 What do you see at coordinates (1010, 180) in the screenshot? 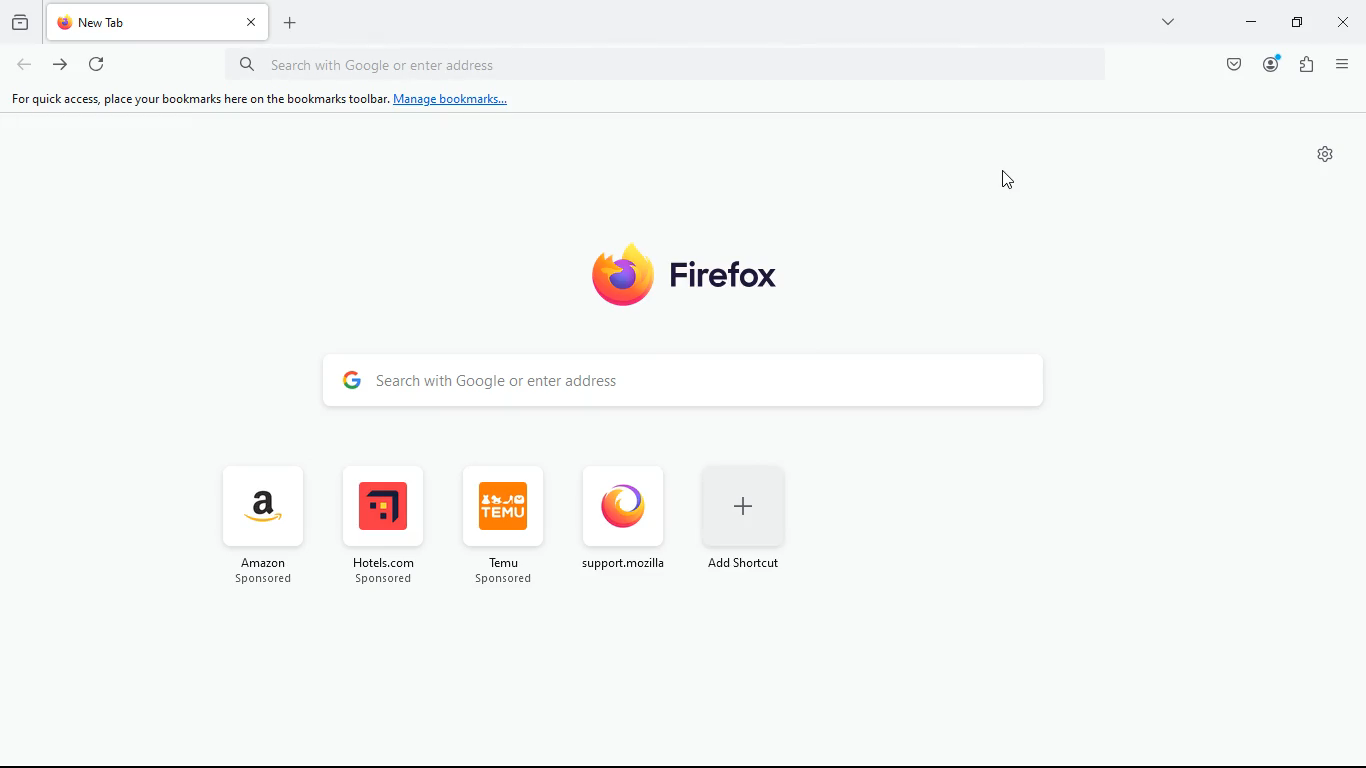
I see `cursor` at bounding box center [1010, 180].